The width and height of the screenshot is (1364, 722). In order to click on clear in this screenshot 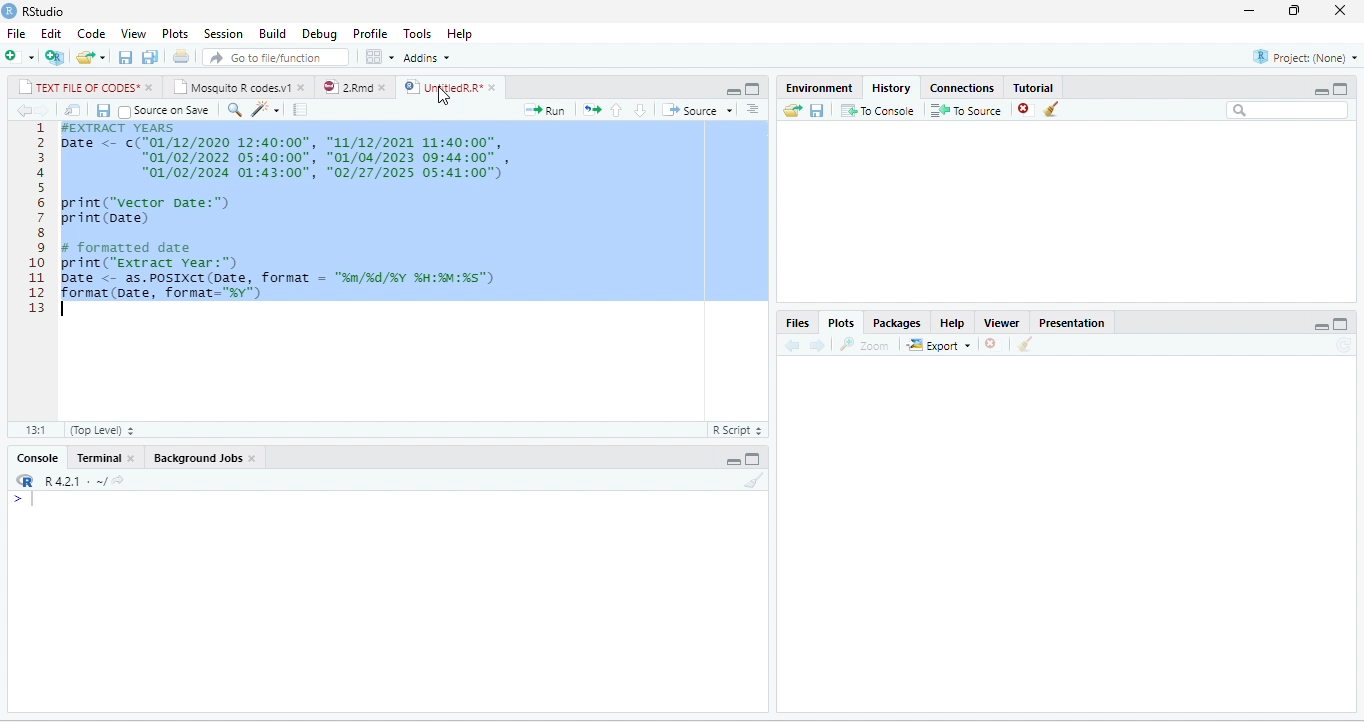, I will do `click(755, 480)`.